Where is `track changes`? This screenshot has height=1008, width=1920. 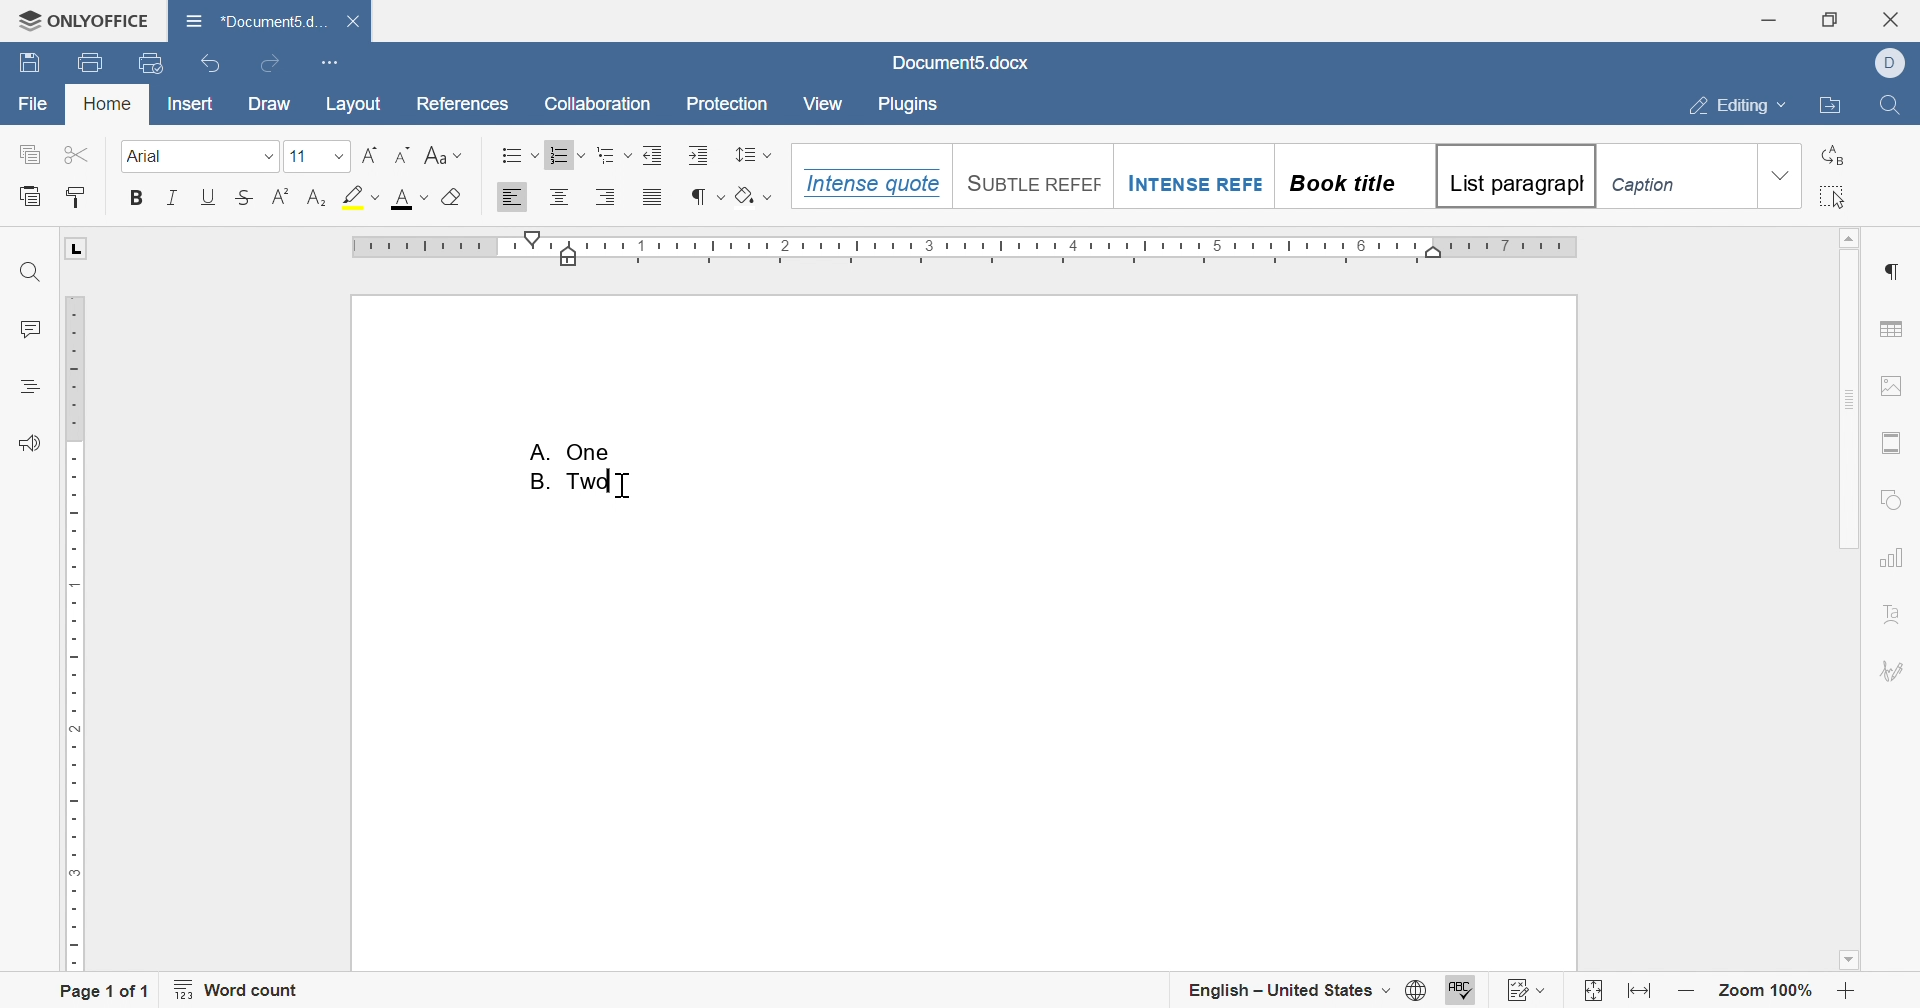 track changes is located at coordinates (1525, 990).